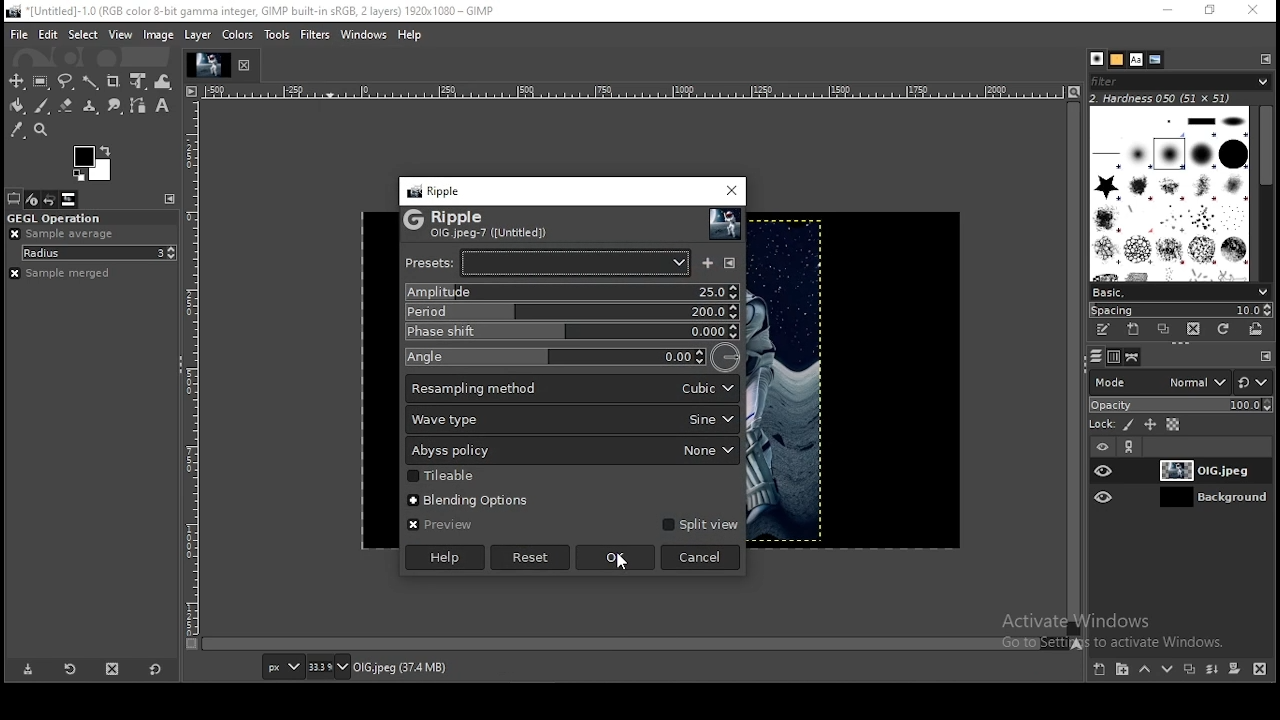 This screenshot has width=1280, height=720. Describe the element at coordinates (701, 558) in the screenshot. I see `cancel` at that location.